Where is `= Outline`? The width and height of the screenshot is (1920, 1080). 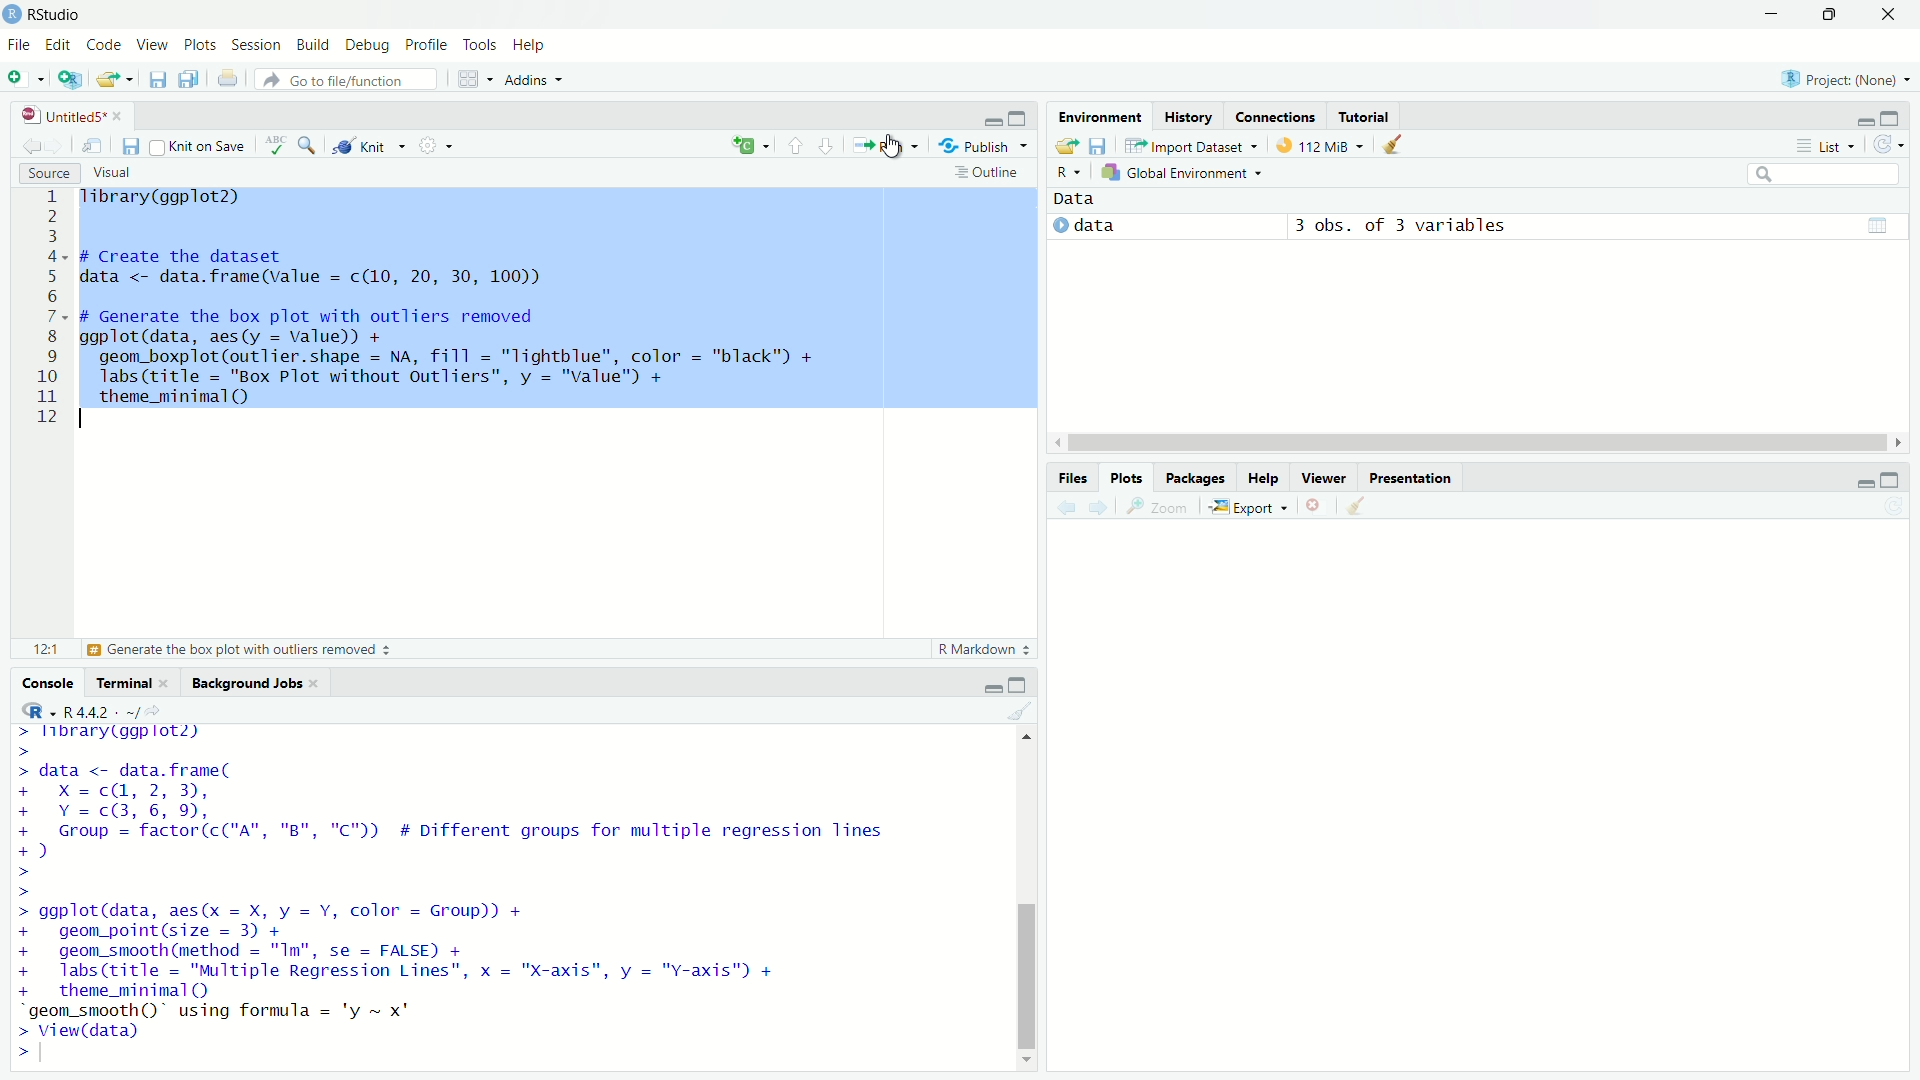
= Outline is located at coordinates (987, 171).